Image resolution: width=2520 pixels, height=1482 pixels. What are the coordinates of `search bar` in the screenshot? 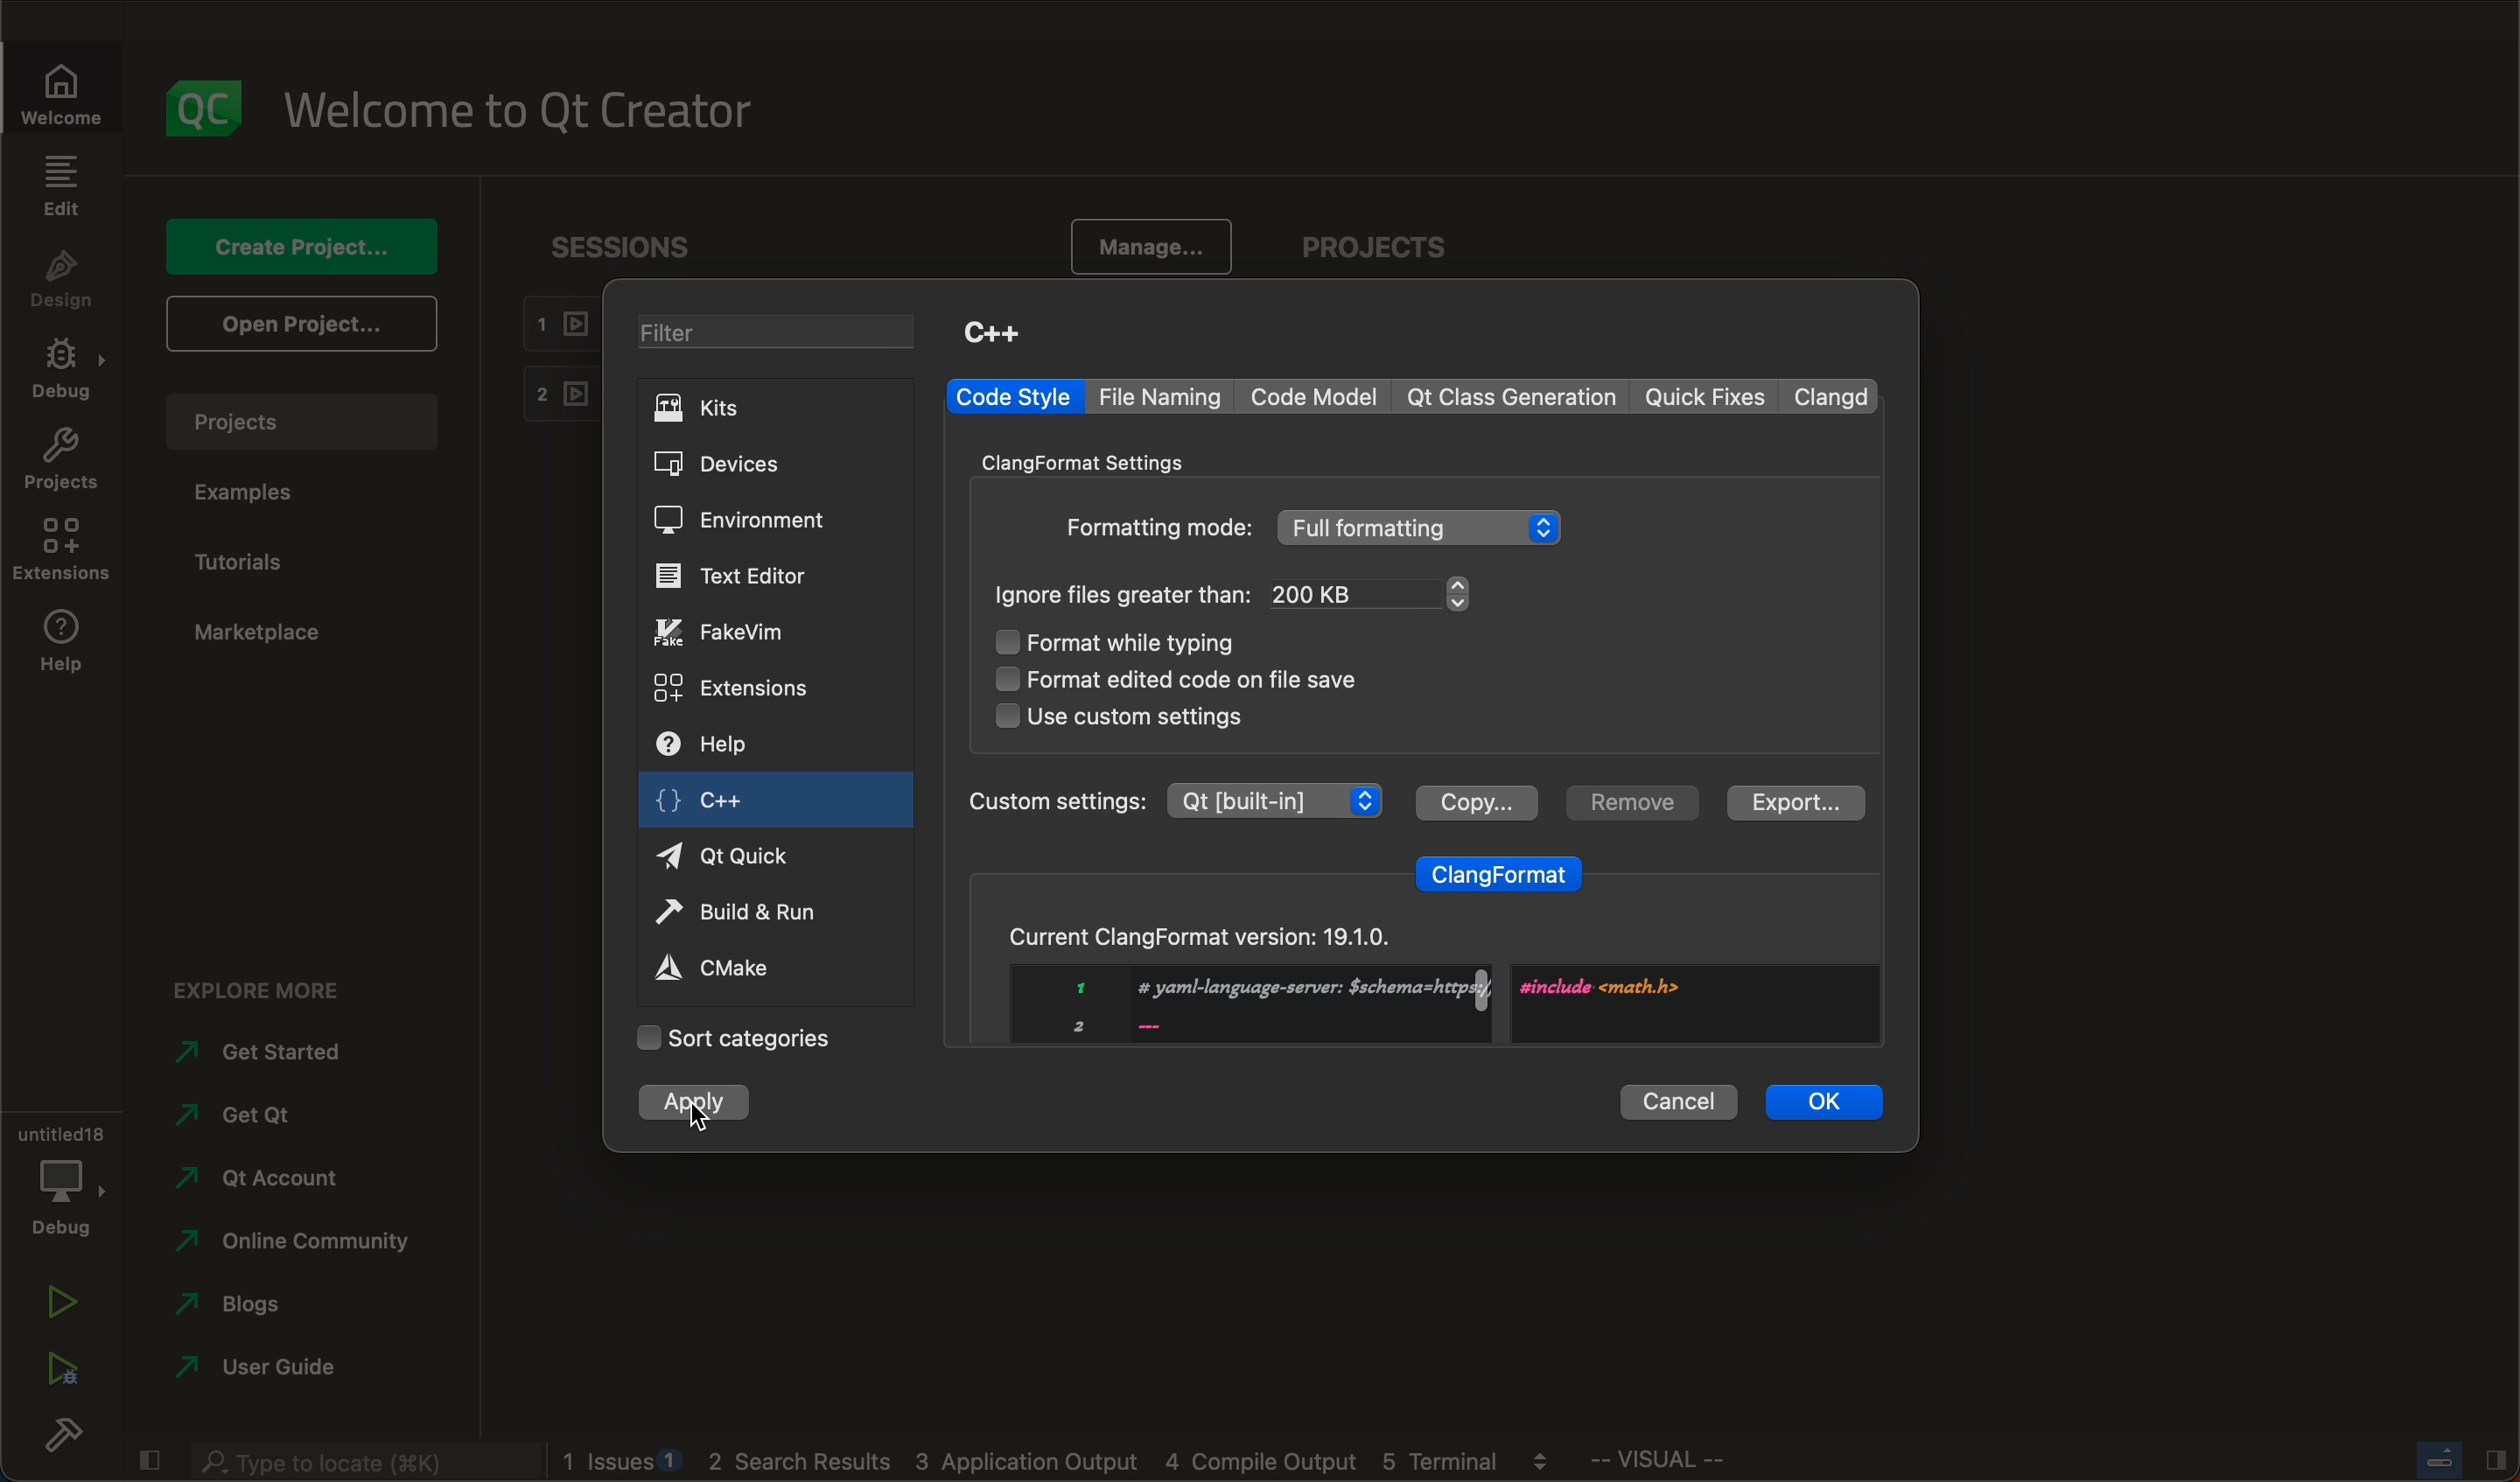 It's located at (360, 1458).